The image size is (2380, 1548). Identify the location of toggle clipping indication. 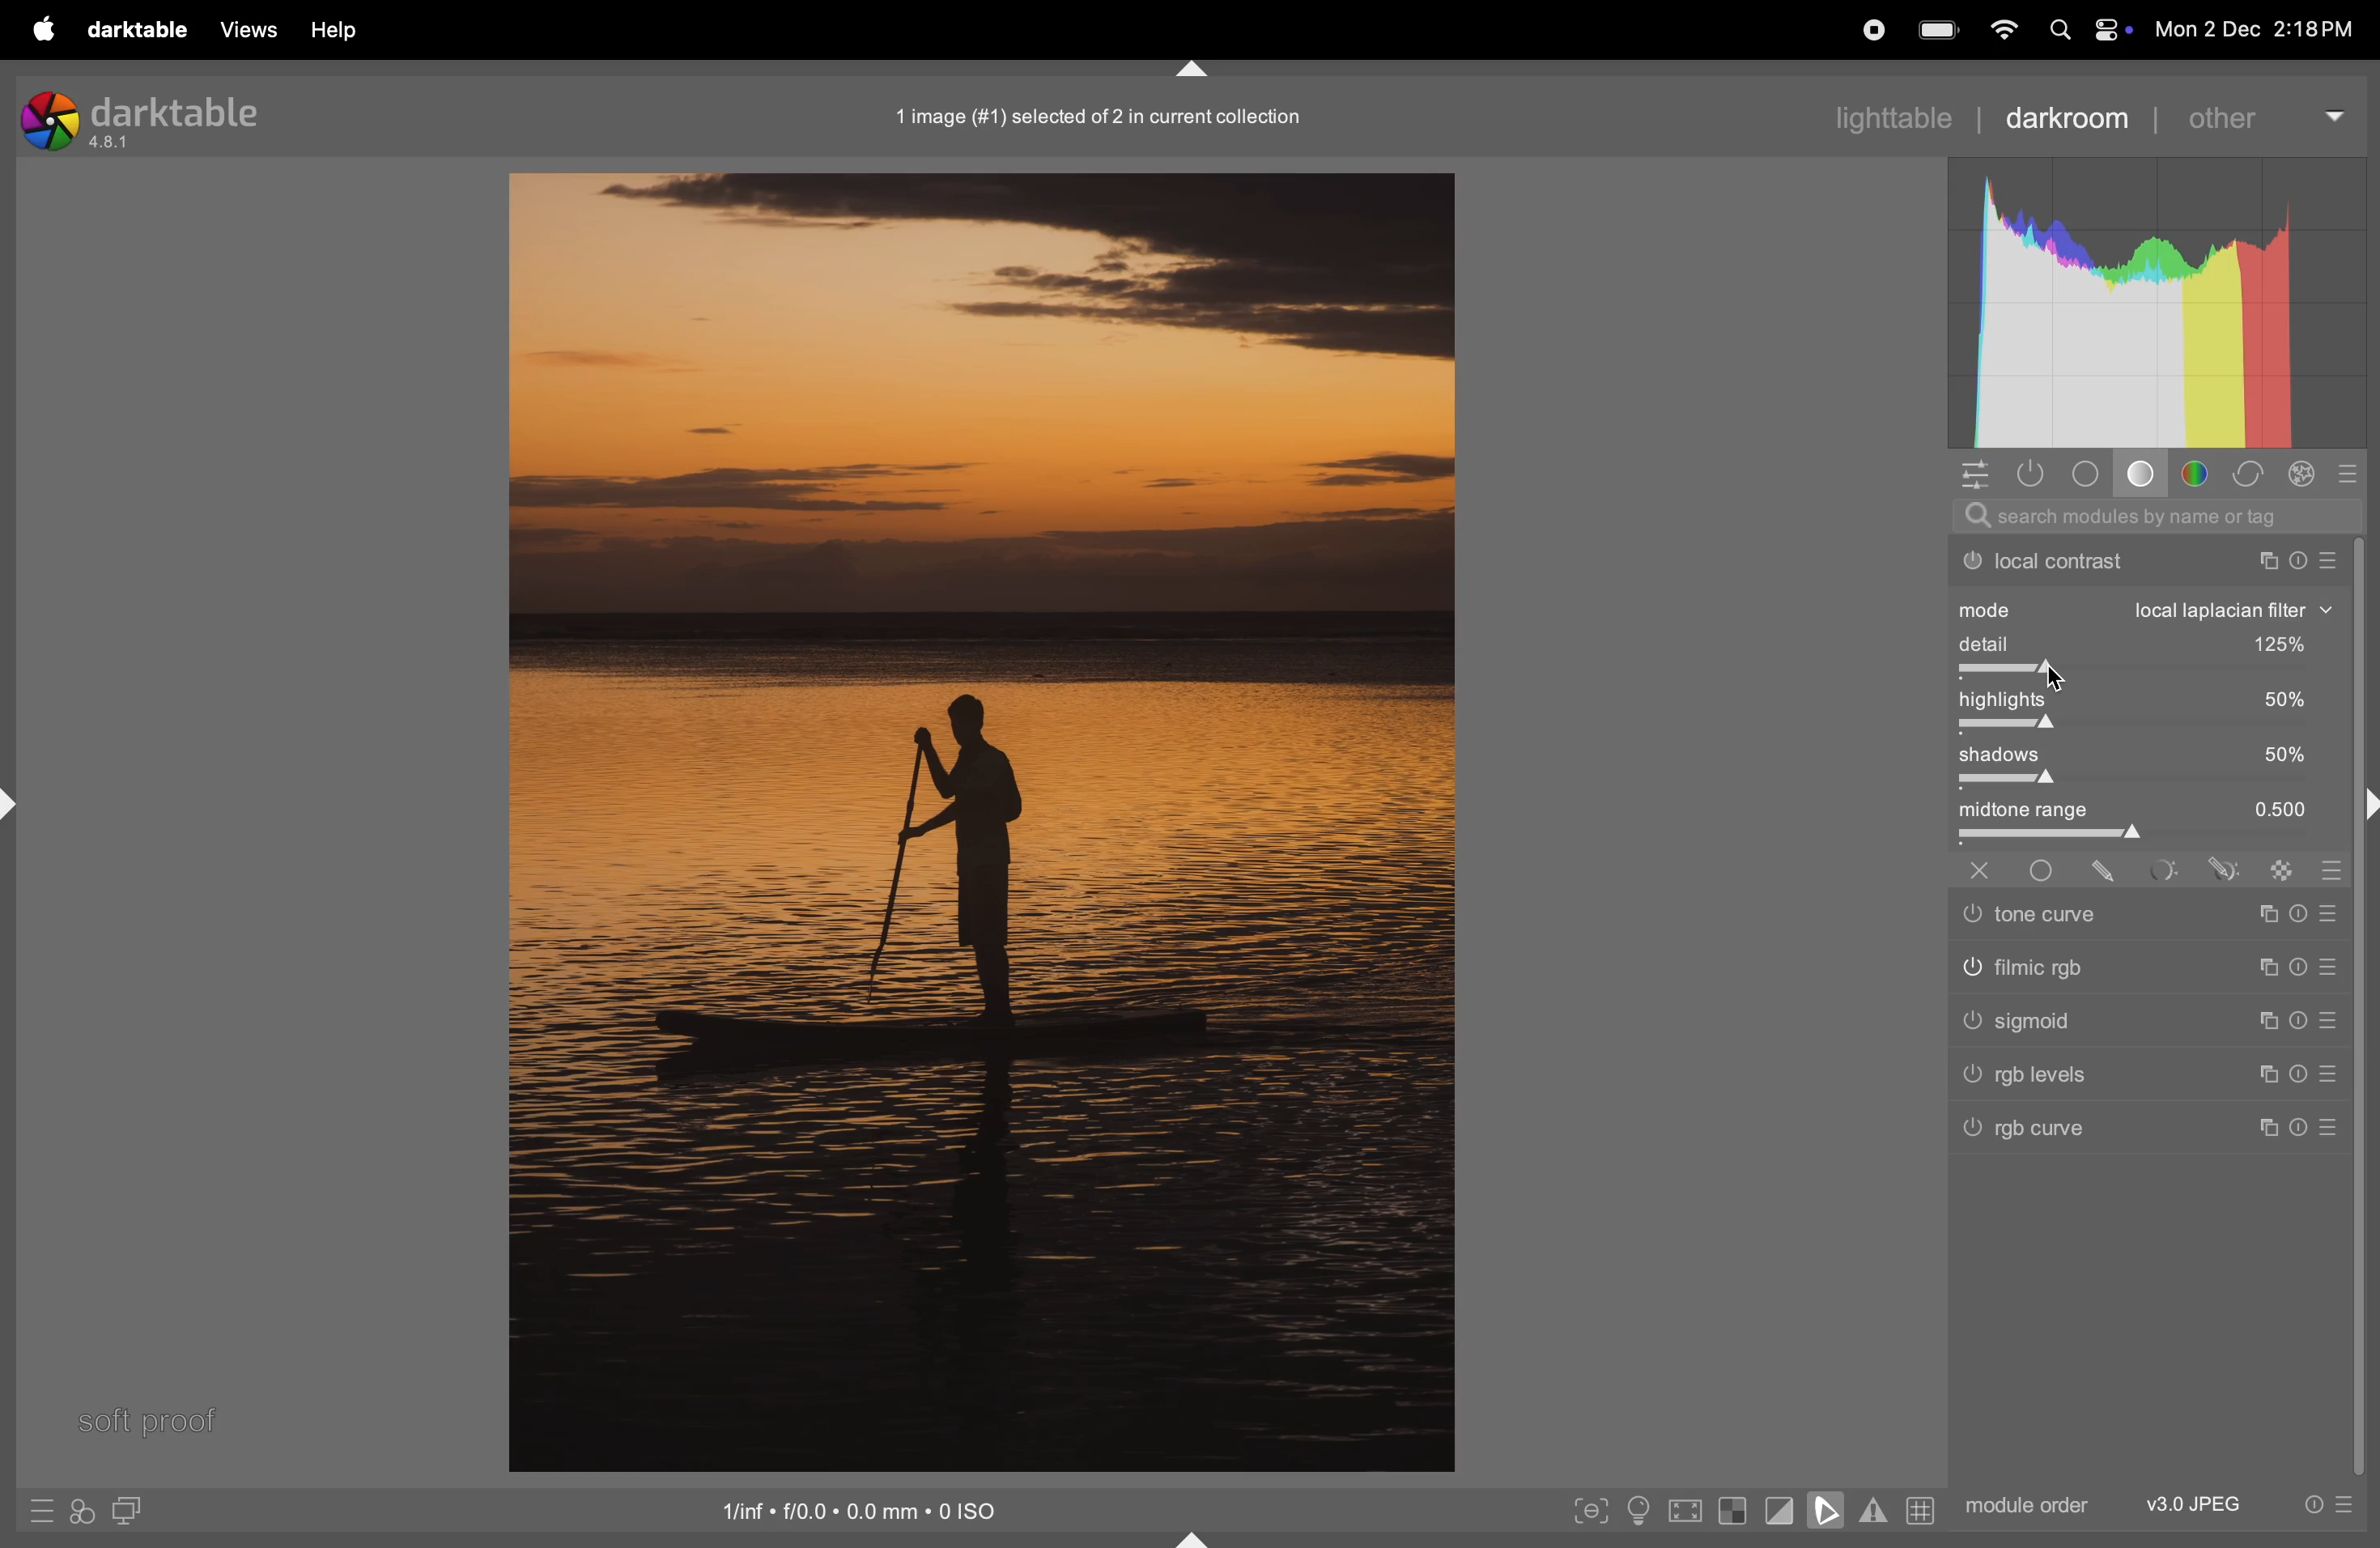
(1780, 1509).